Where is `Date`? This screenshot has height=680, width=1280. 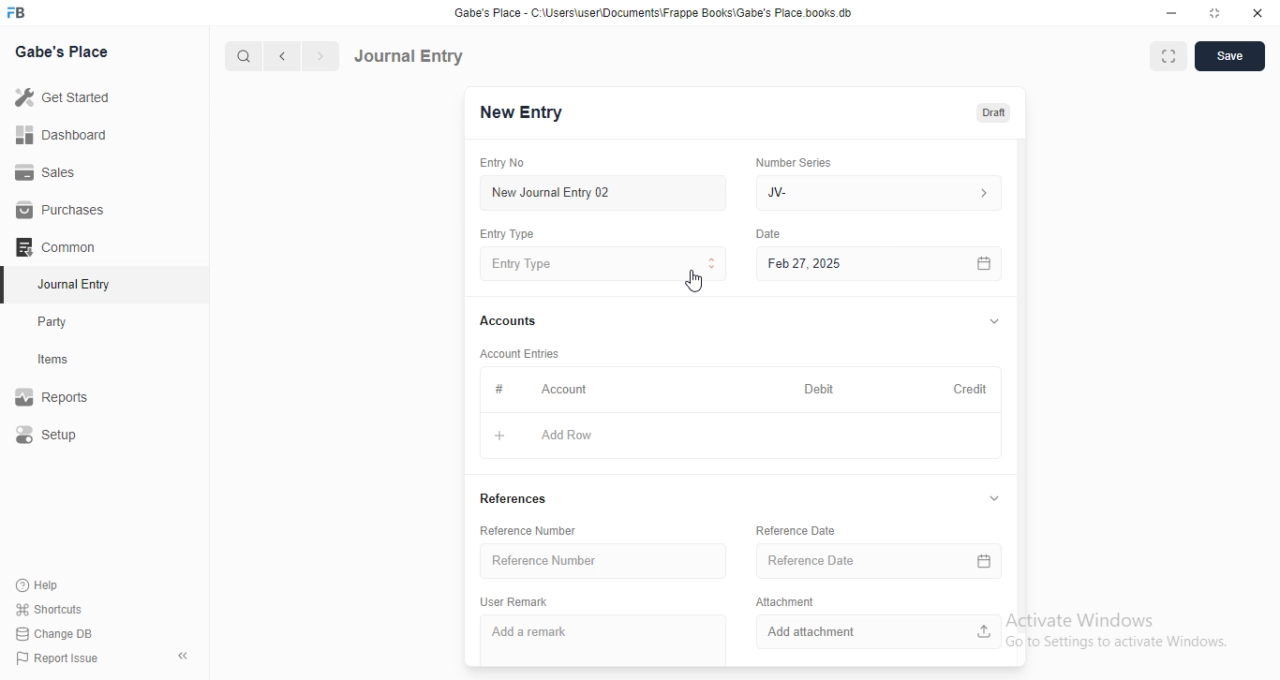 Date is located at coordinates (772, 232).